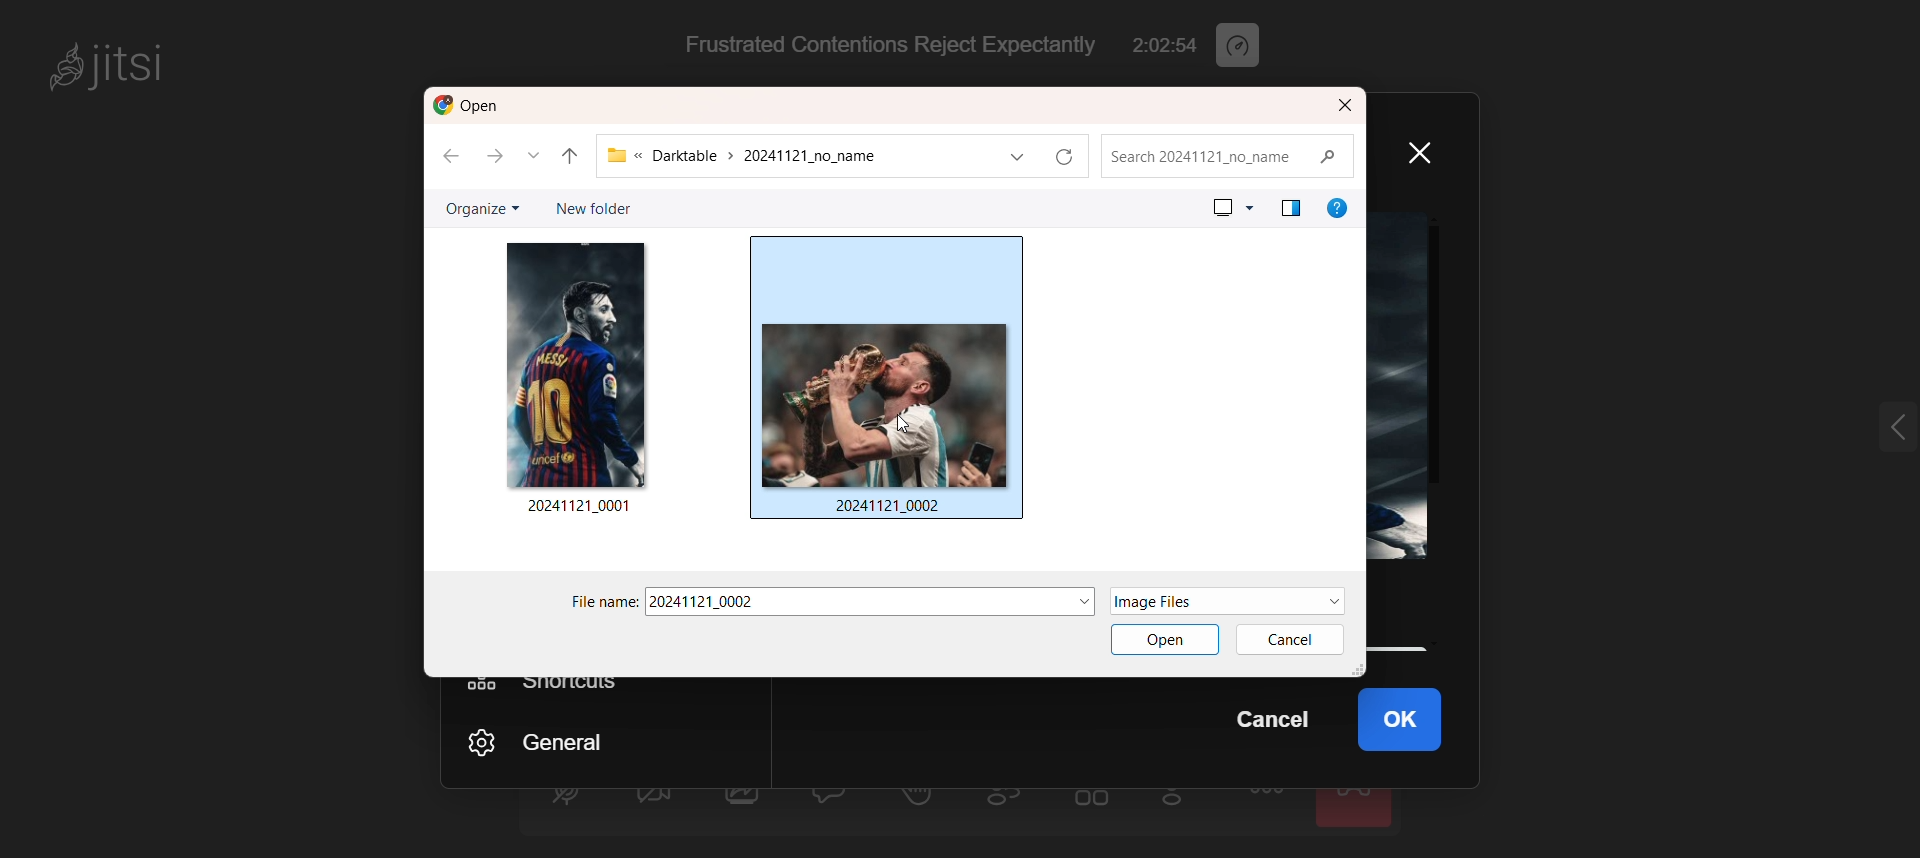  What do you see at coordinates (565, 800) in the screenshot?
I see `unmute mic` at bounding box center [565, 800].